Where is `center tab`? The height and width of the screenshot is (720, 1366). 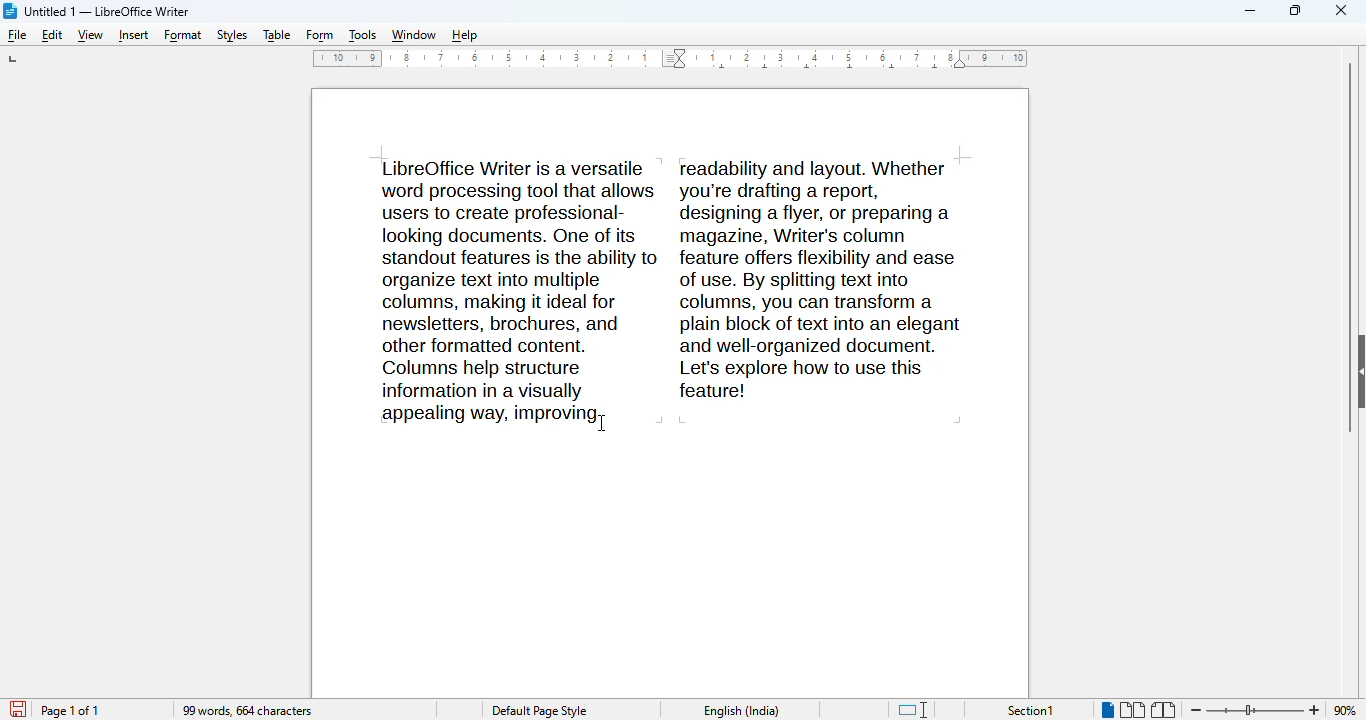 center tab is located at coordinates (893, 68).